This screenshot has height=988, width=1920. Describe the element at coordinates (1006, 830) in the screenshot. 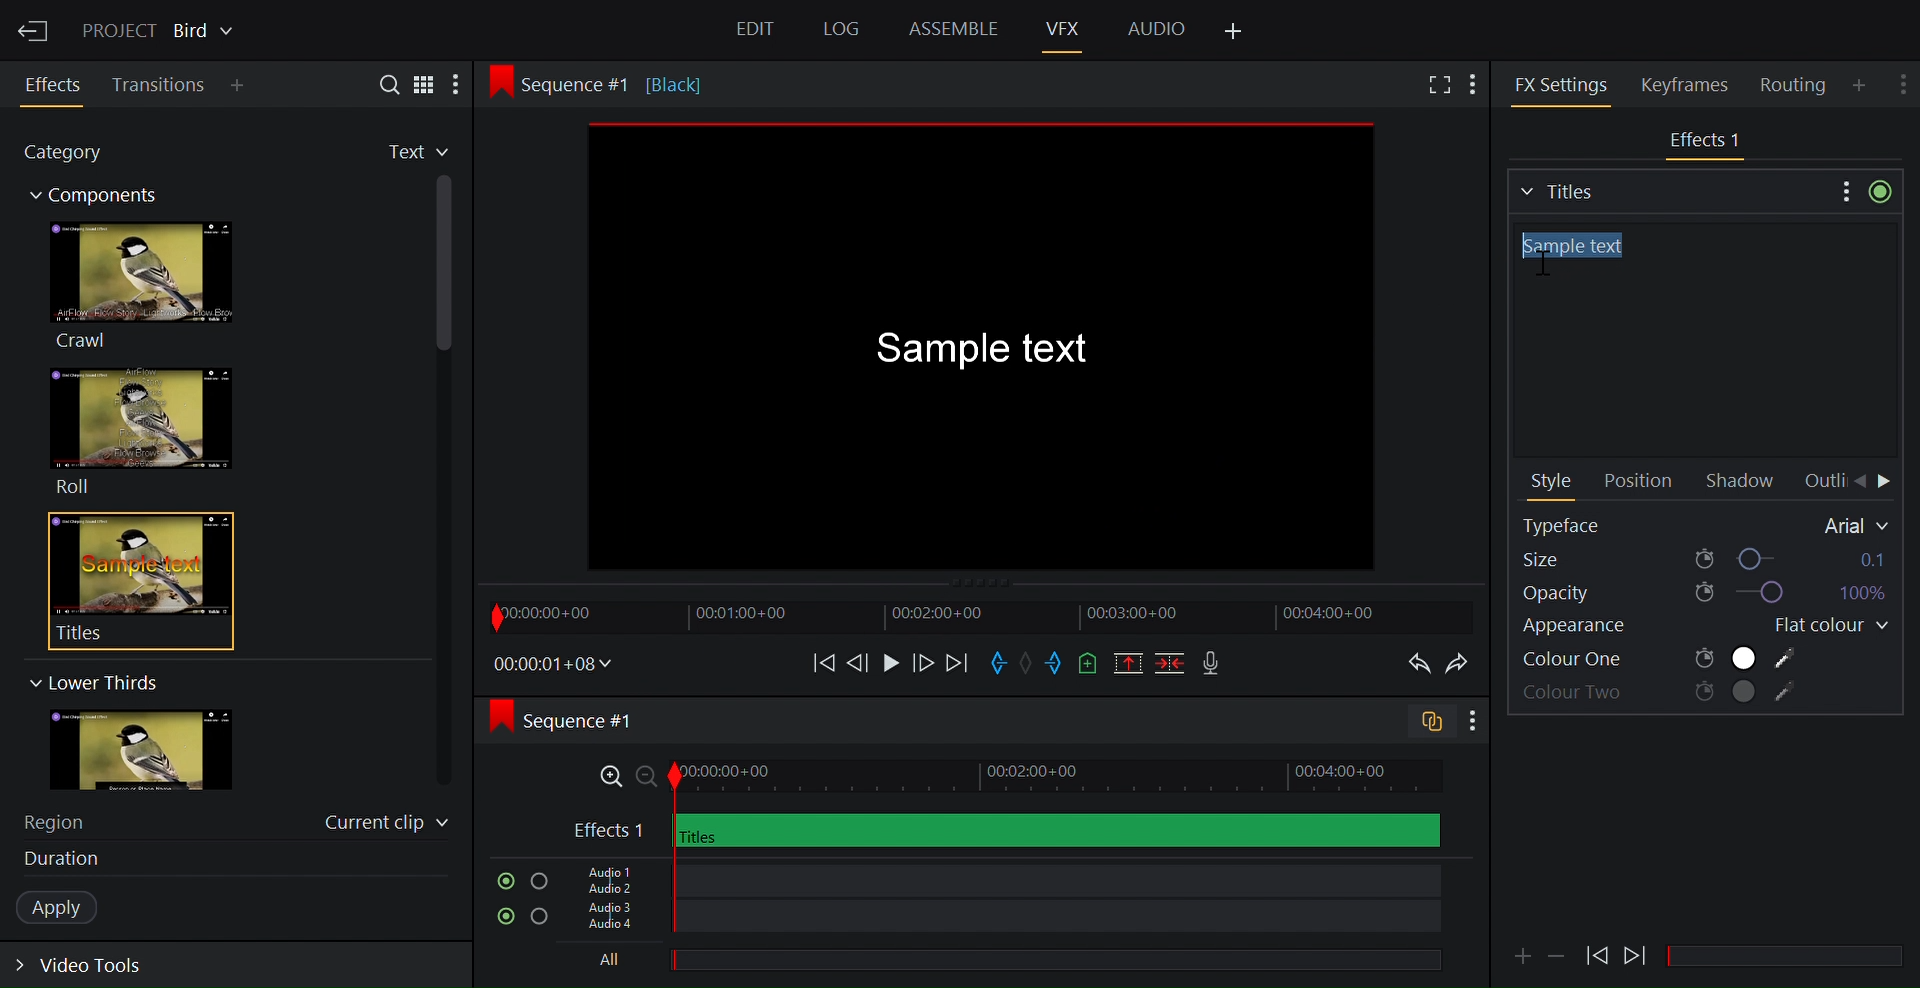

I see `Video Track Effects` at that location.